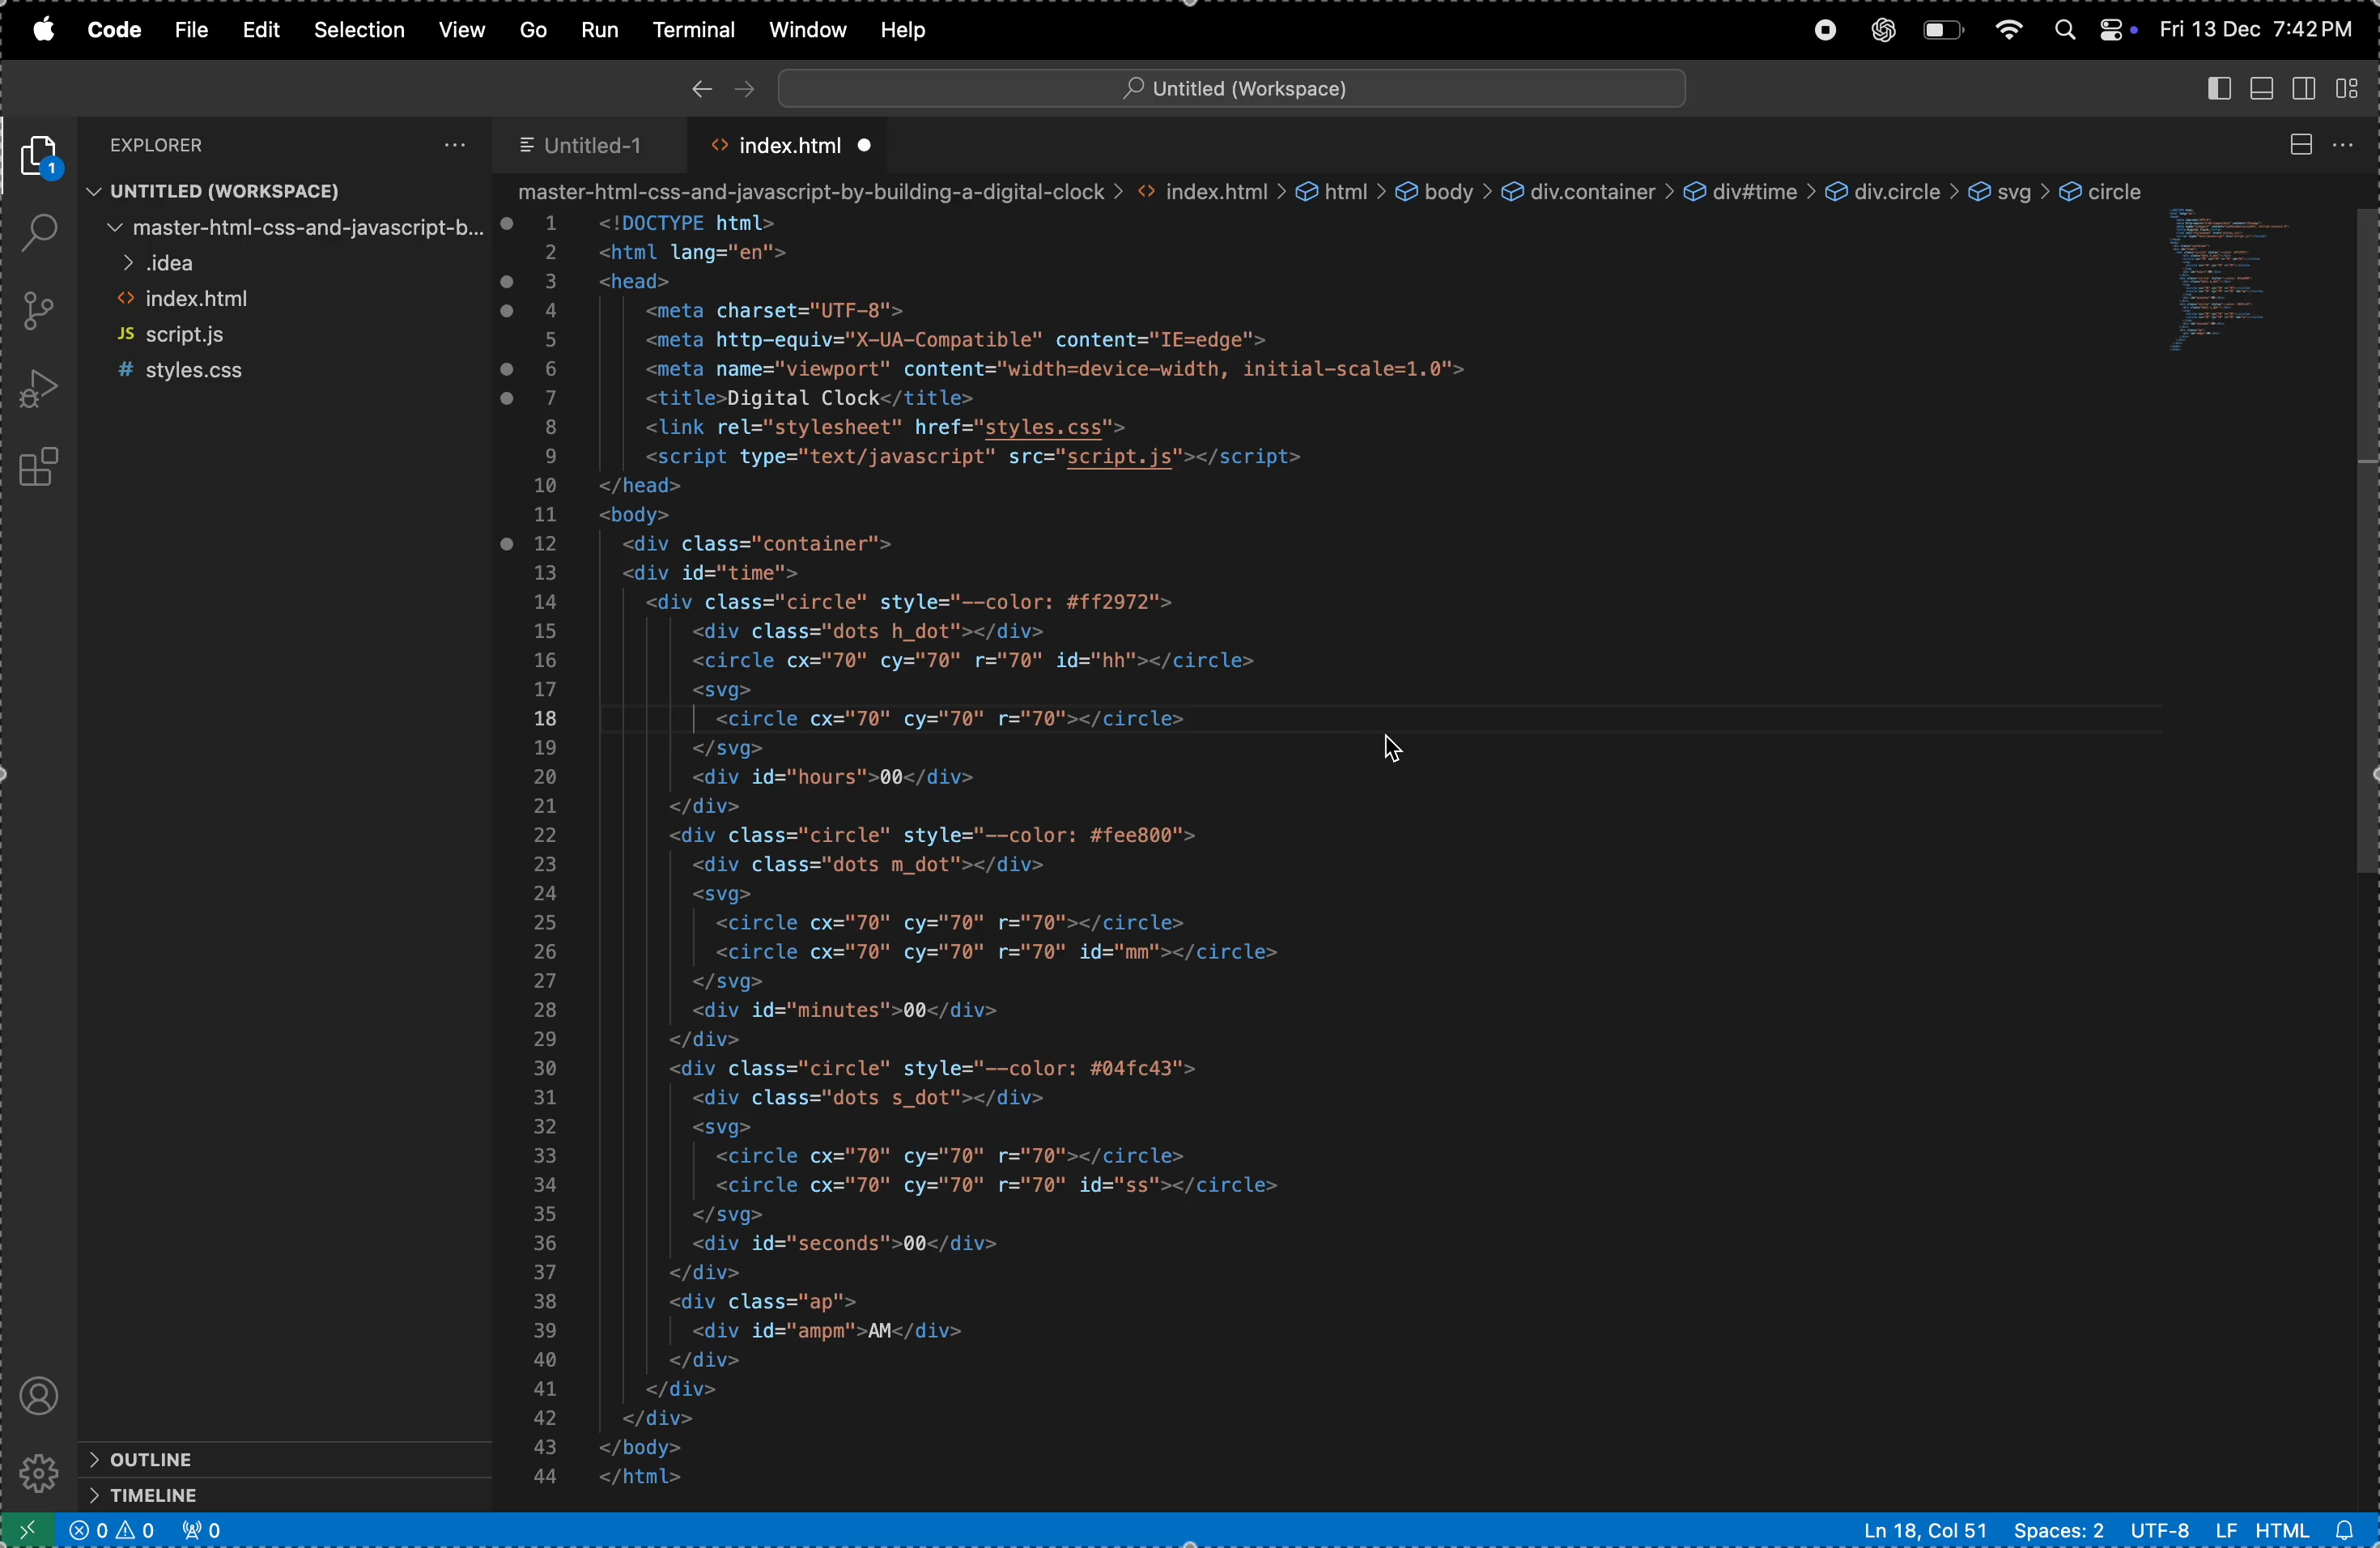 The width and height of the screenshot is (2380, 1548). What do you see at coordinates (186, 143) in the screenshot?
I see `Explorer` at bounding box center [186, 143].